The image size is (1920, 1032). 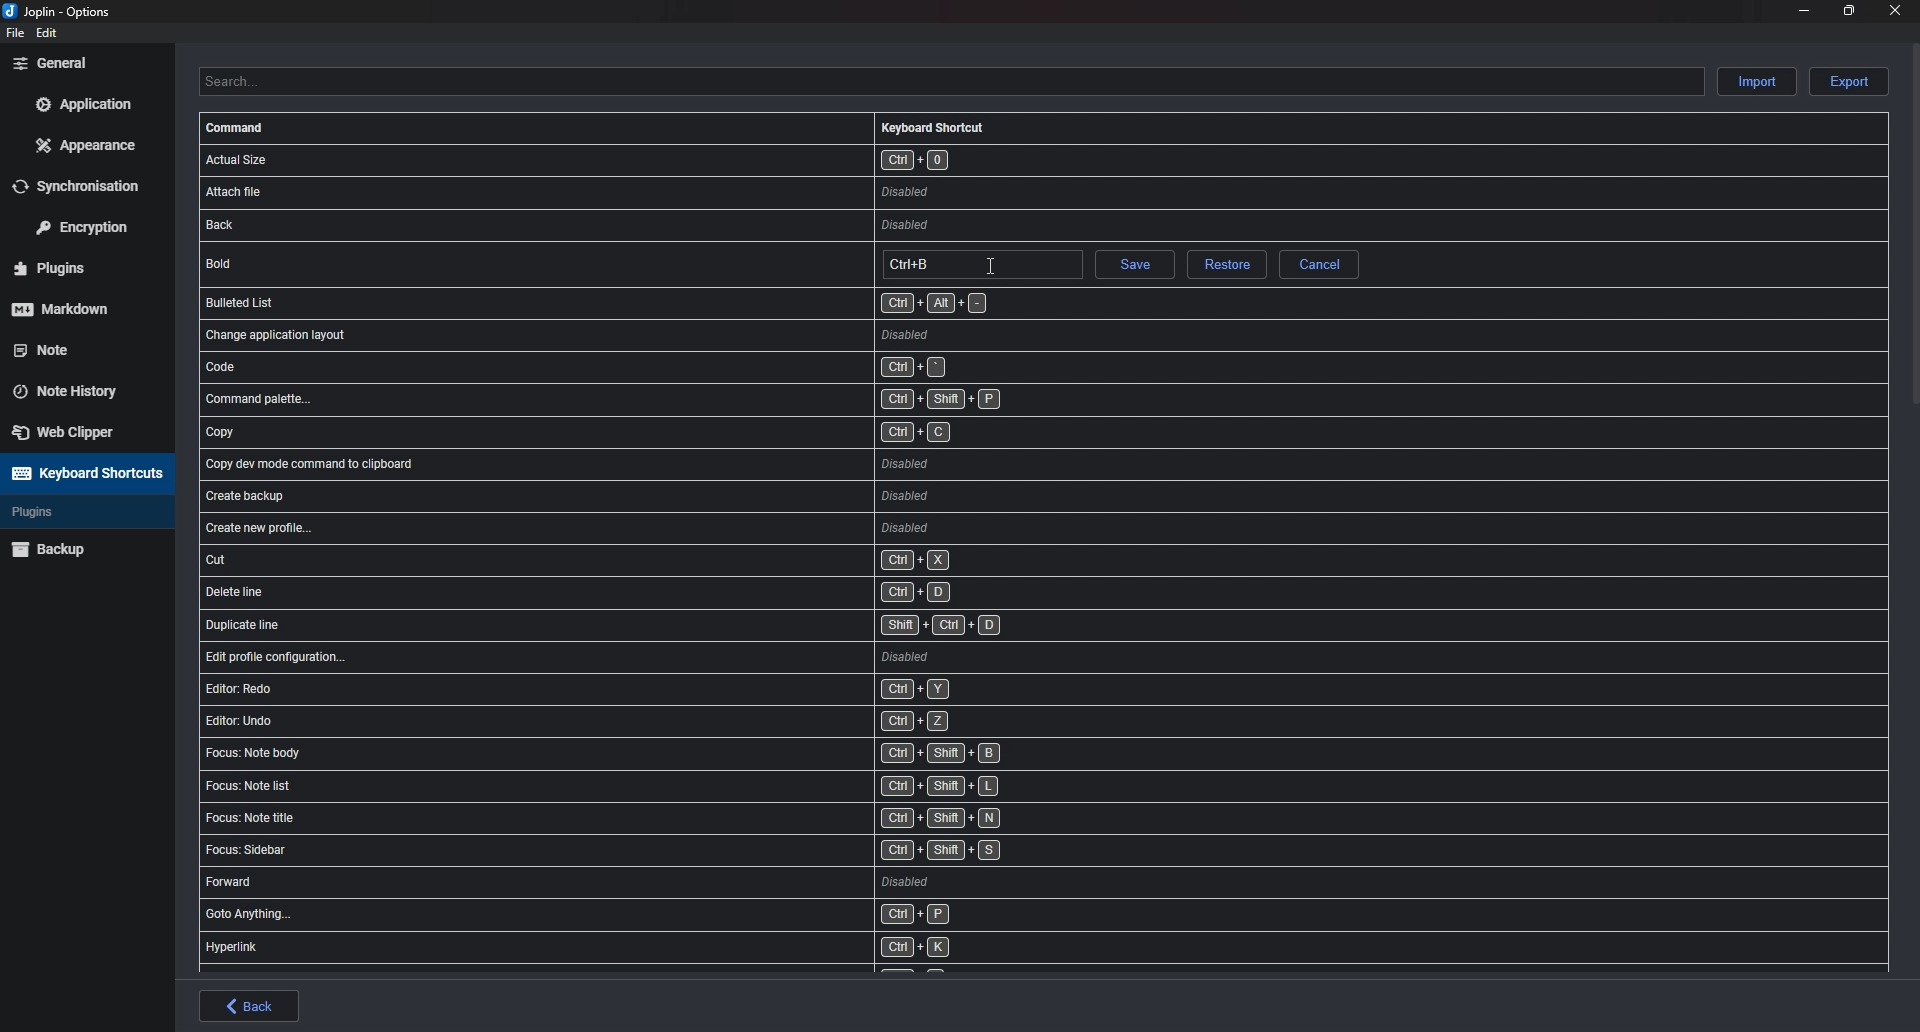 What do you see at coordinates (666, 300) in the screenshot?
I see `shortcut` at bounding box center [666, 300].